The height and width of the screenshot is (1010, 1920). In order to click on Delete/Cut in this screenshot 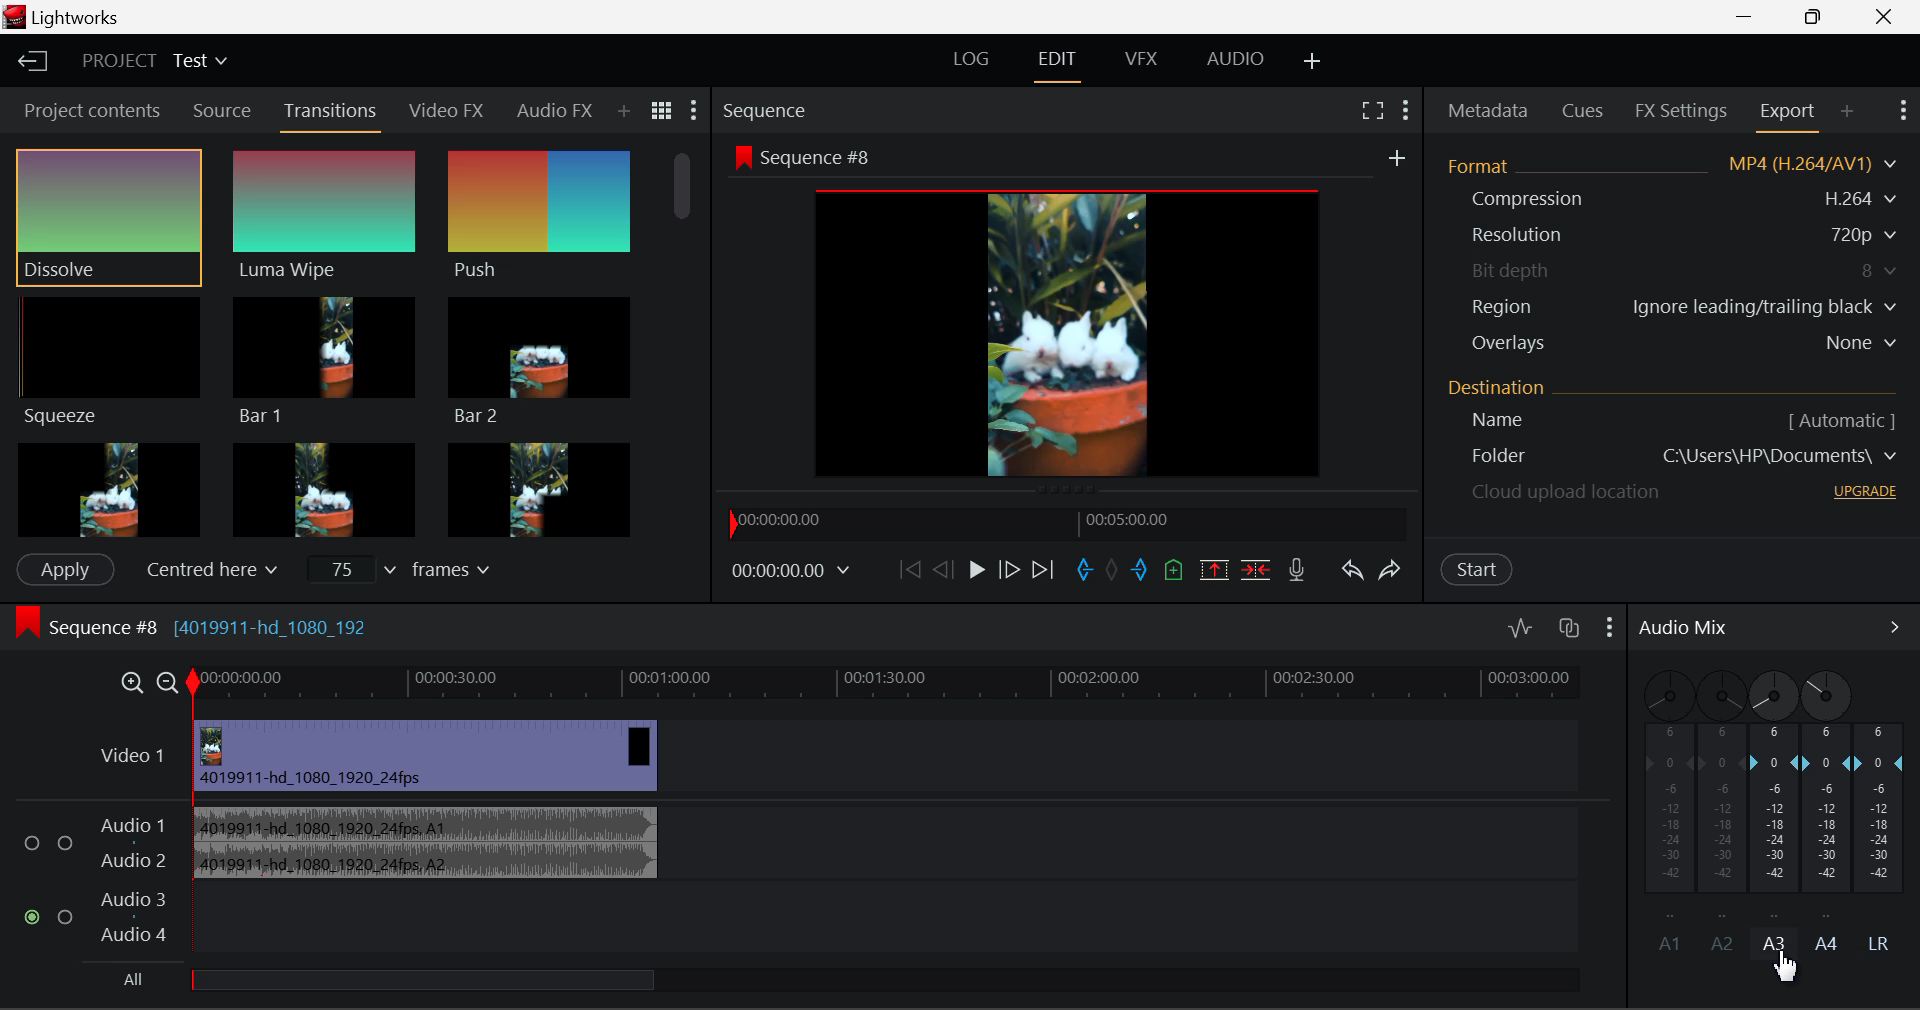, I will do `click(1258, 568)`.